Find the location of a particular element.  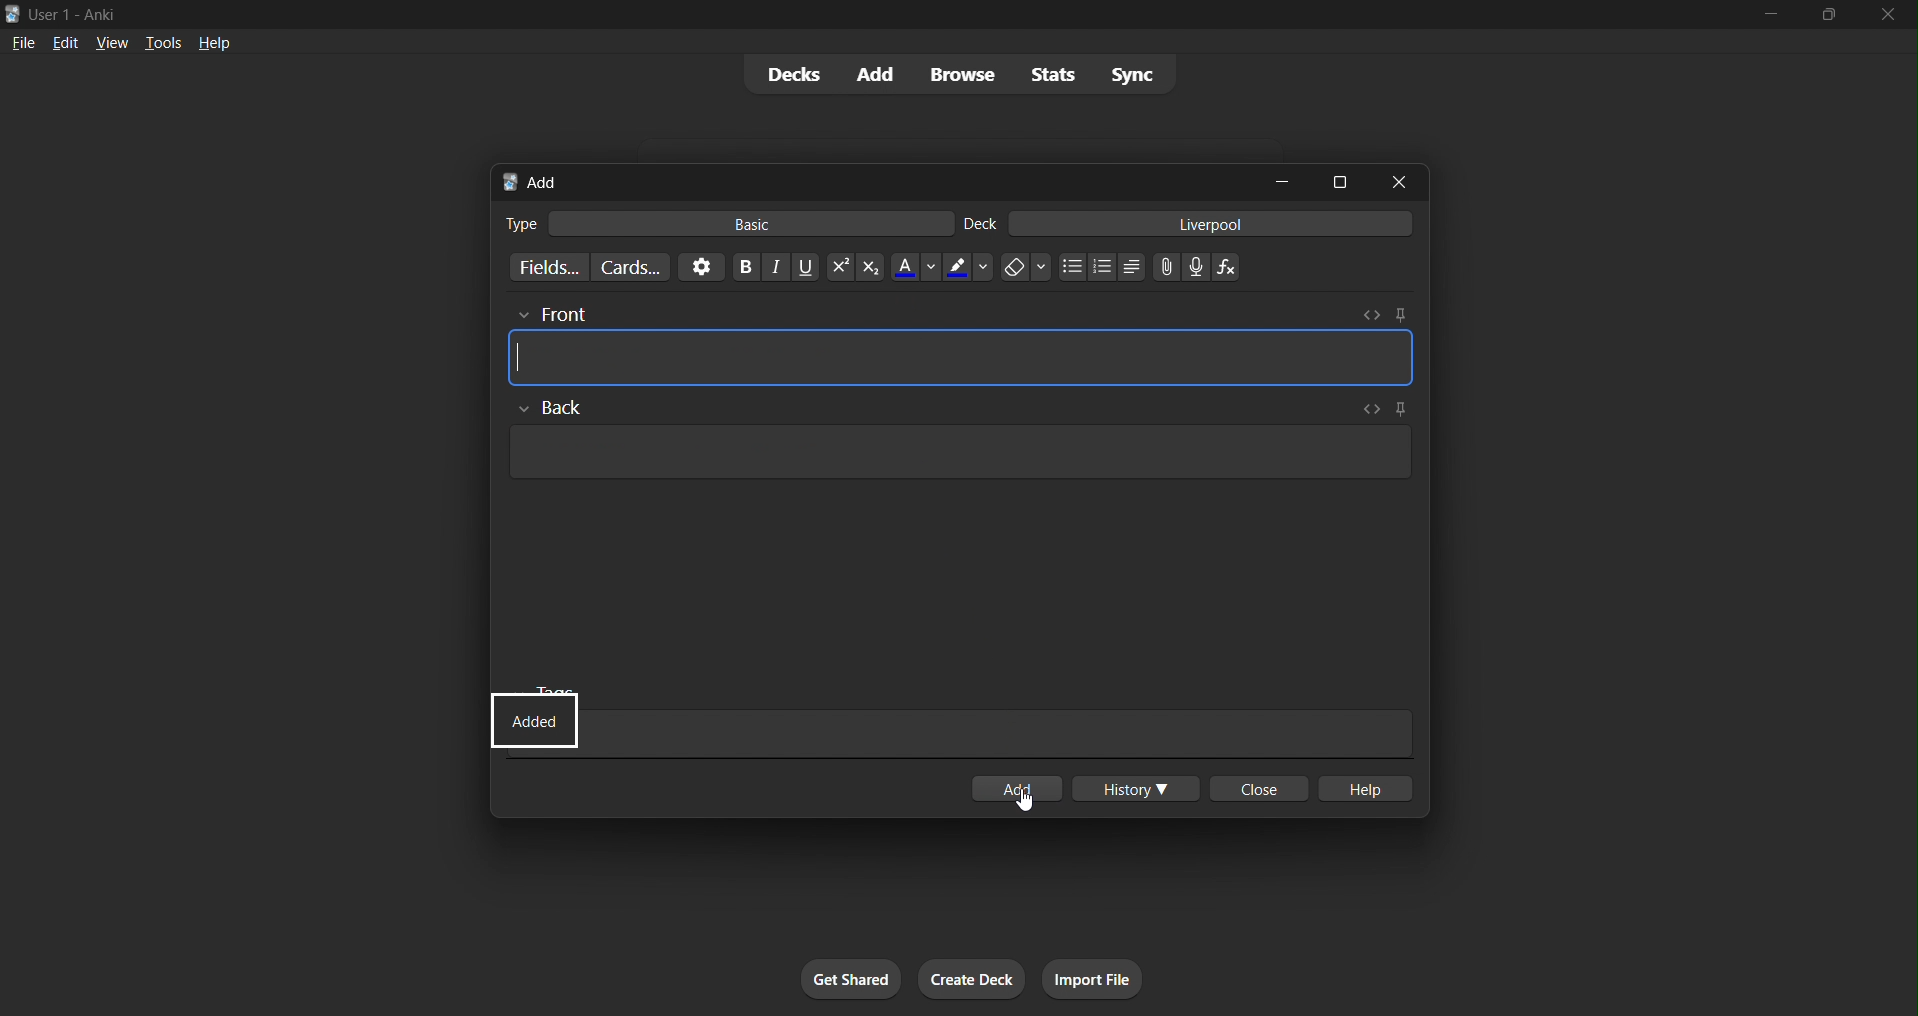

maximize/restore is located at coordinates (1835, 15).